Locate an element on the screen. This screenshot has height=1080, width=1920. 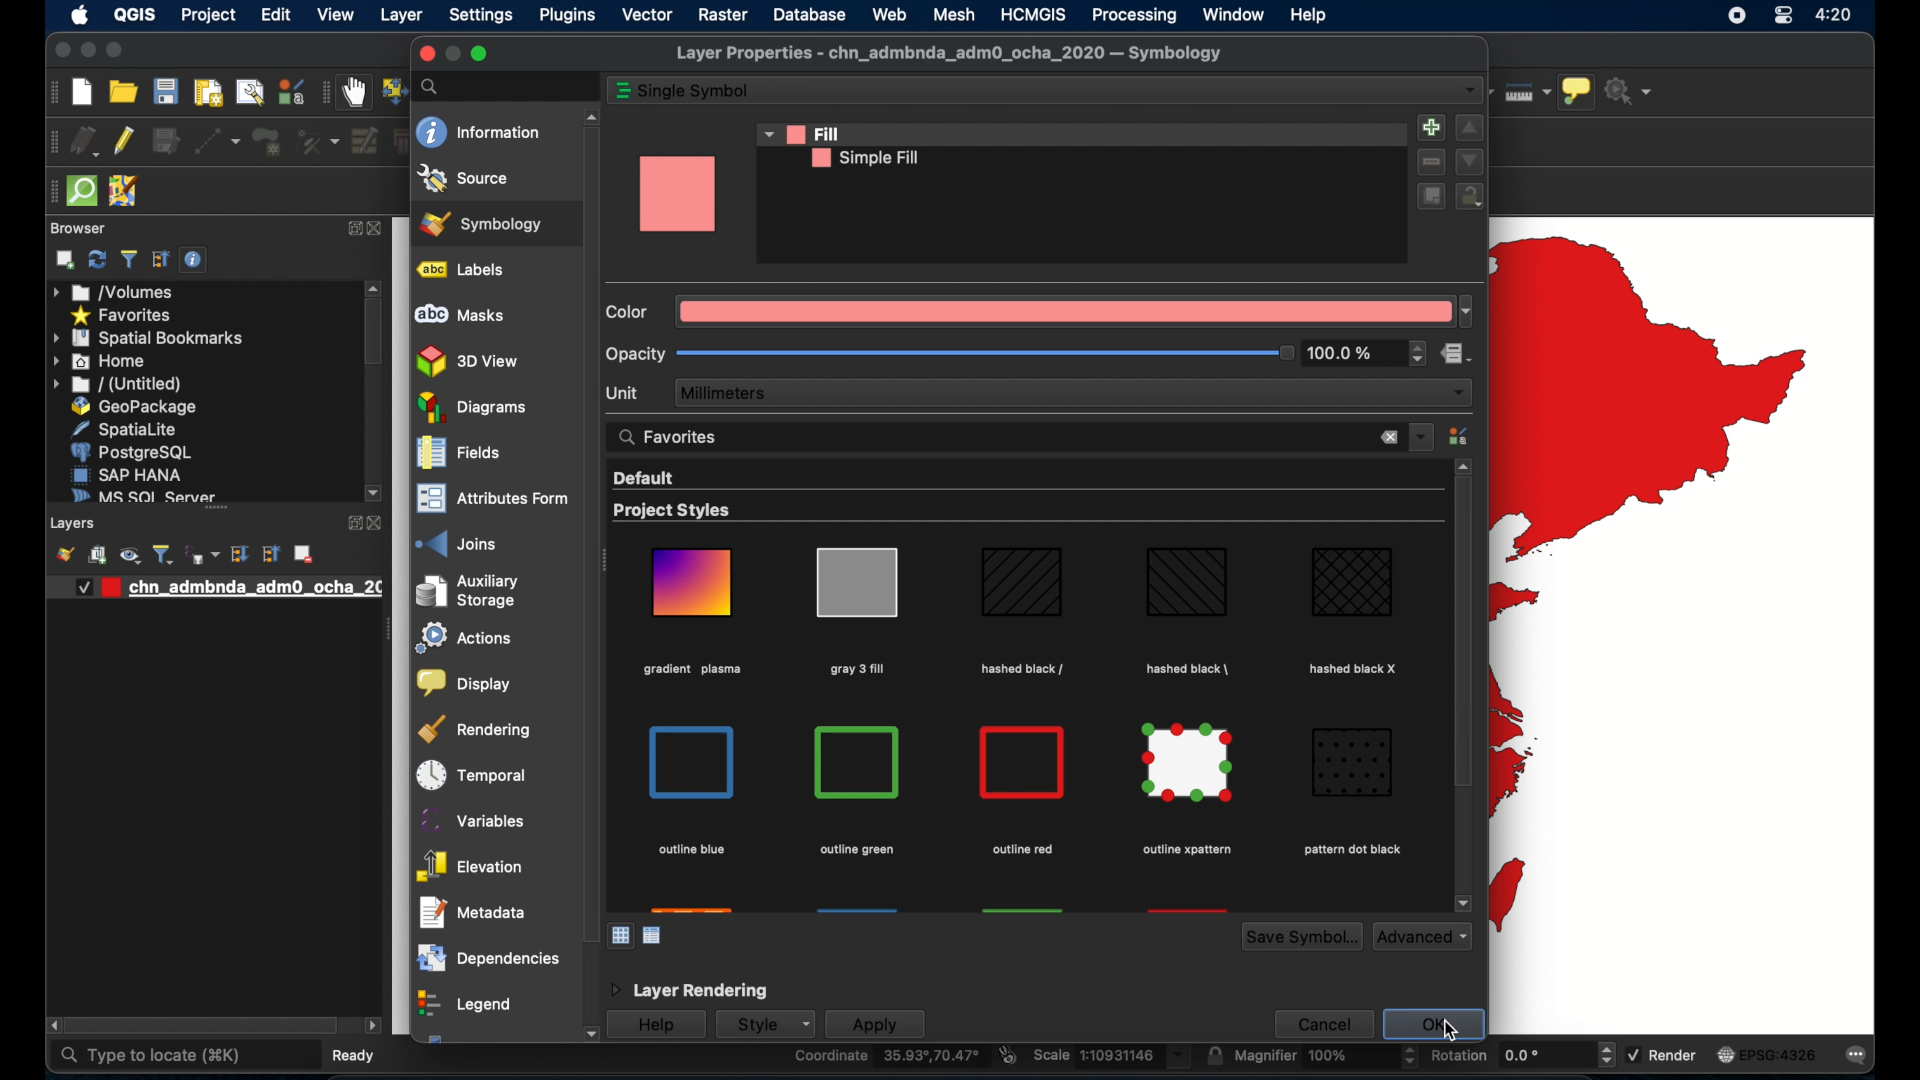
single symbol dropdown menu is located at coordinates (1470, 91).